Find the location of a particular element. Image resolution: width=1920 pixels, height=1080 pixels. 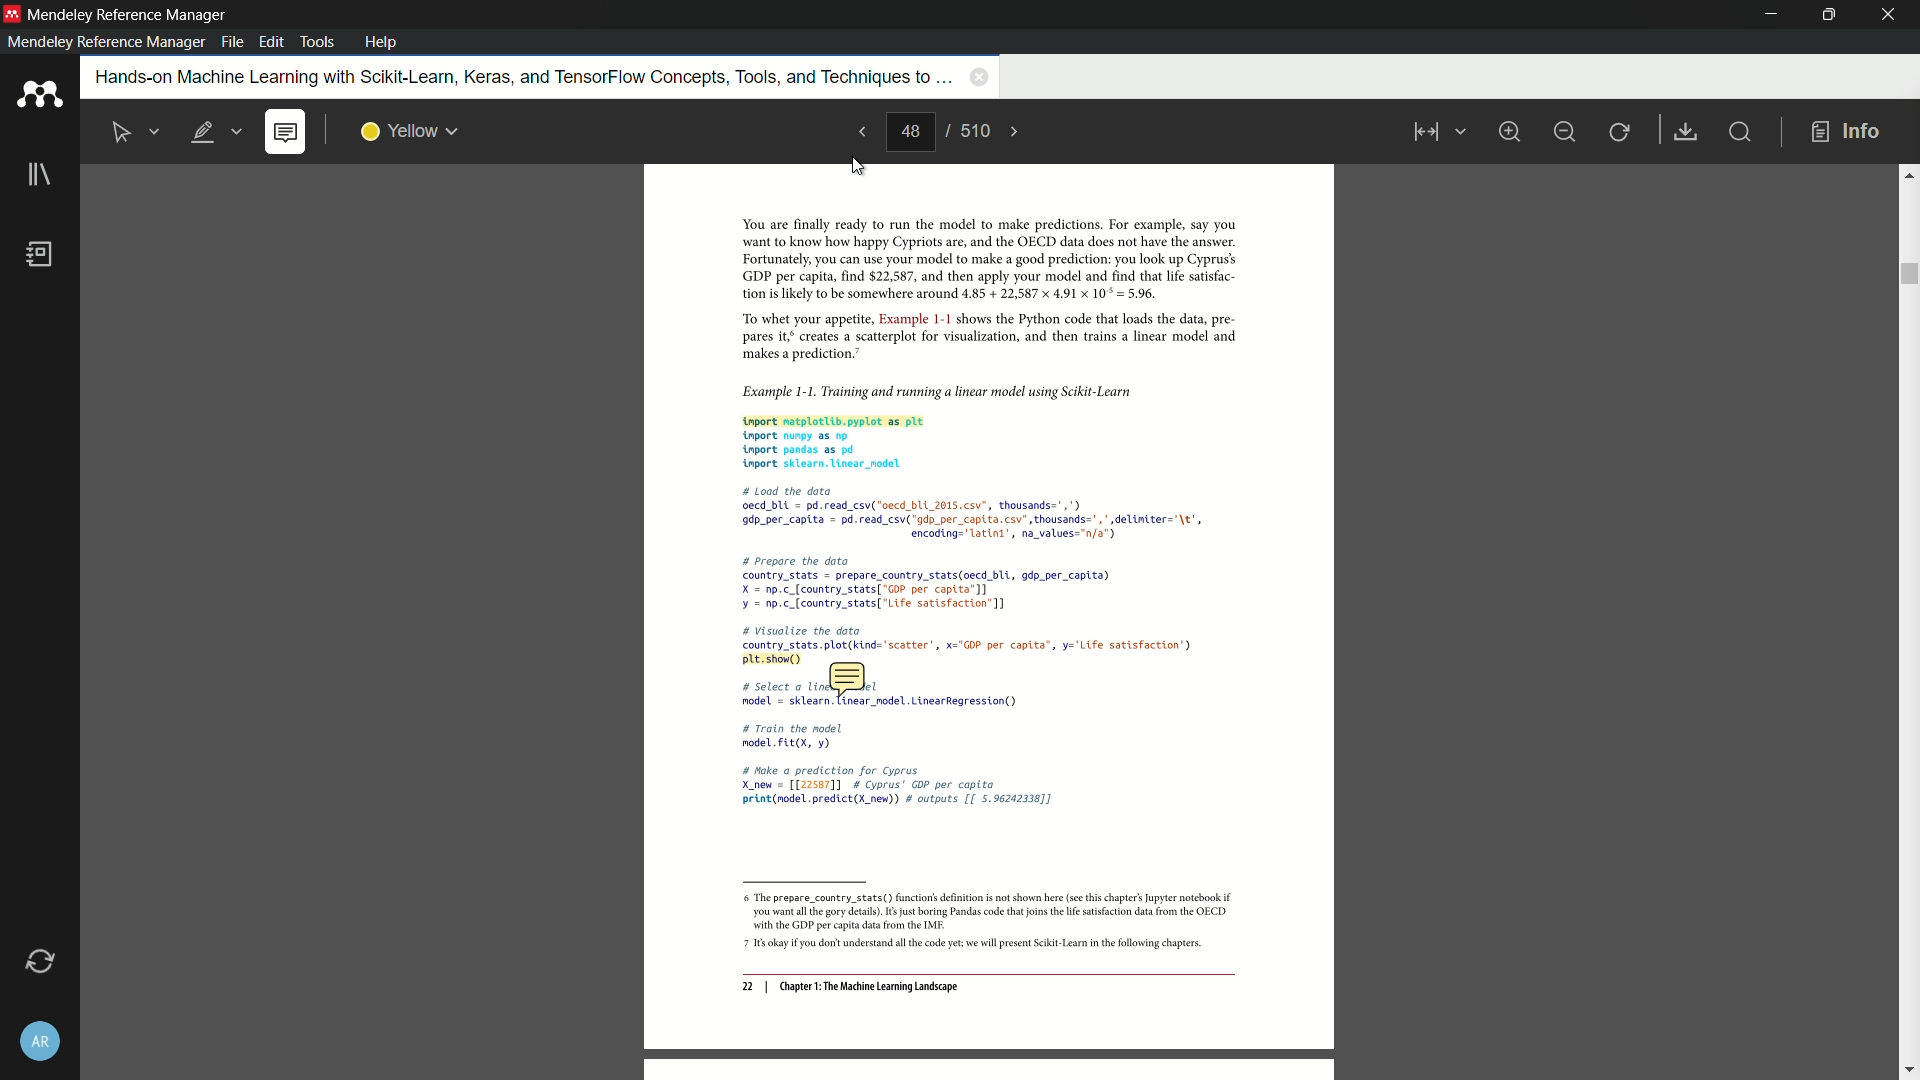

22 | Chapter 1: The Machine Learning Landscape is located at coordinates (850, 988).